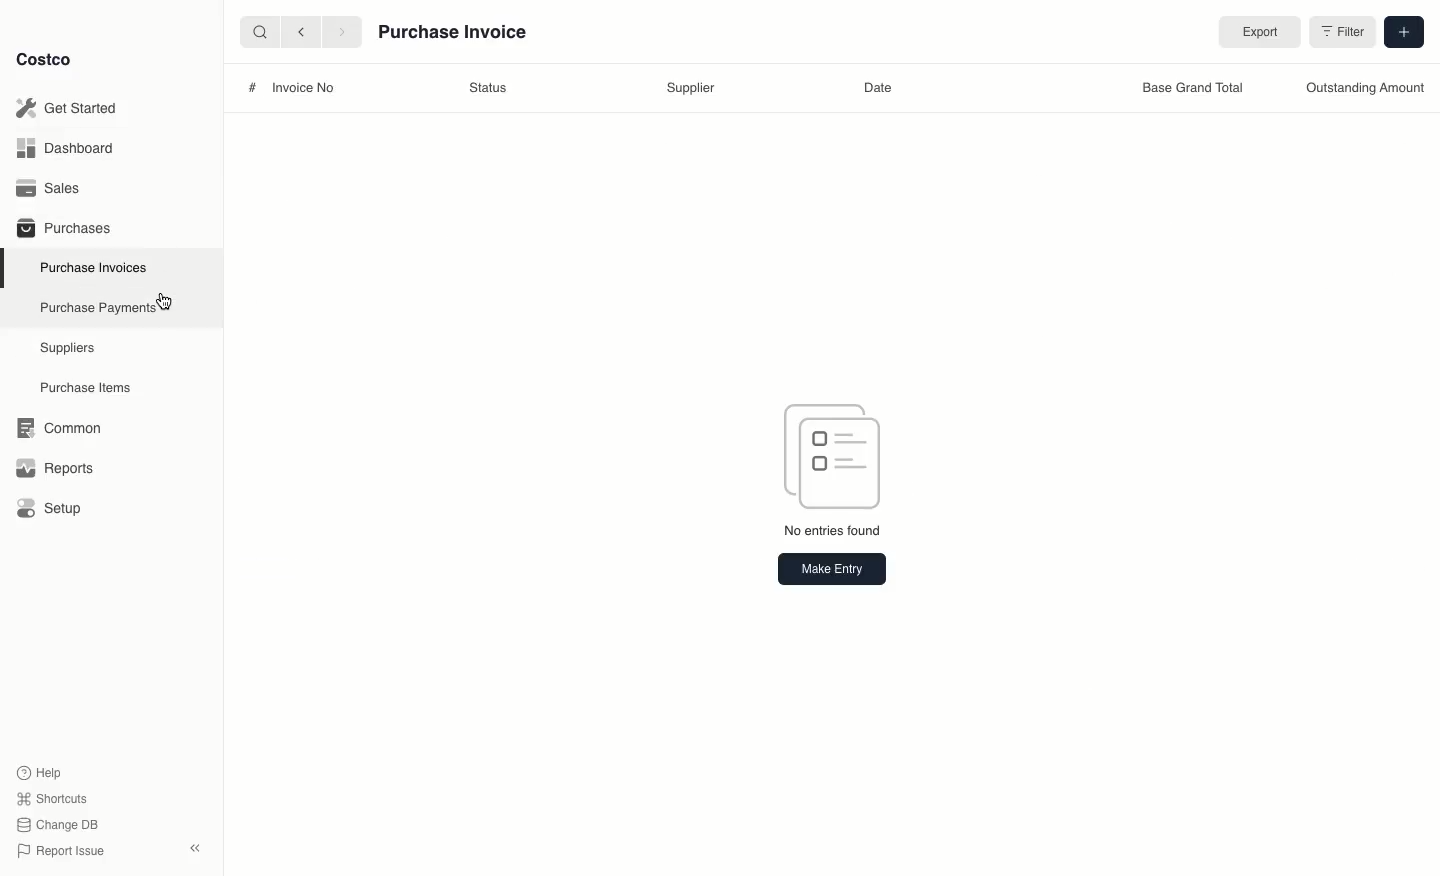 The image size is (1440, 876). What do you see at coordinates (63, 227) in the screenshot?
I see `Purchases` at bounding box center [63, 227].